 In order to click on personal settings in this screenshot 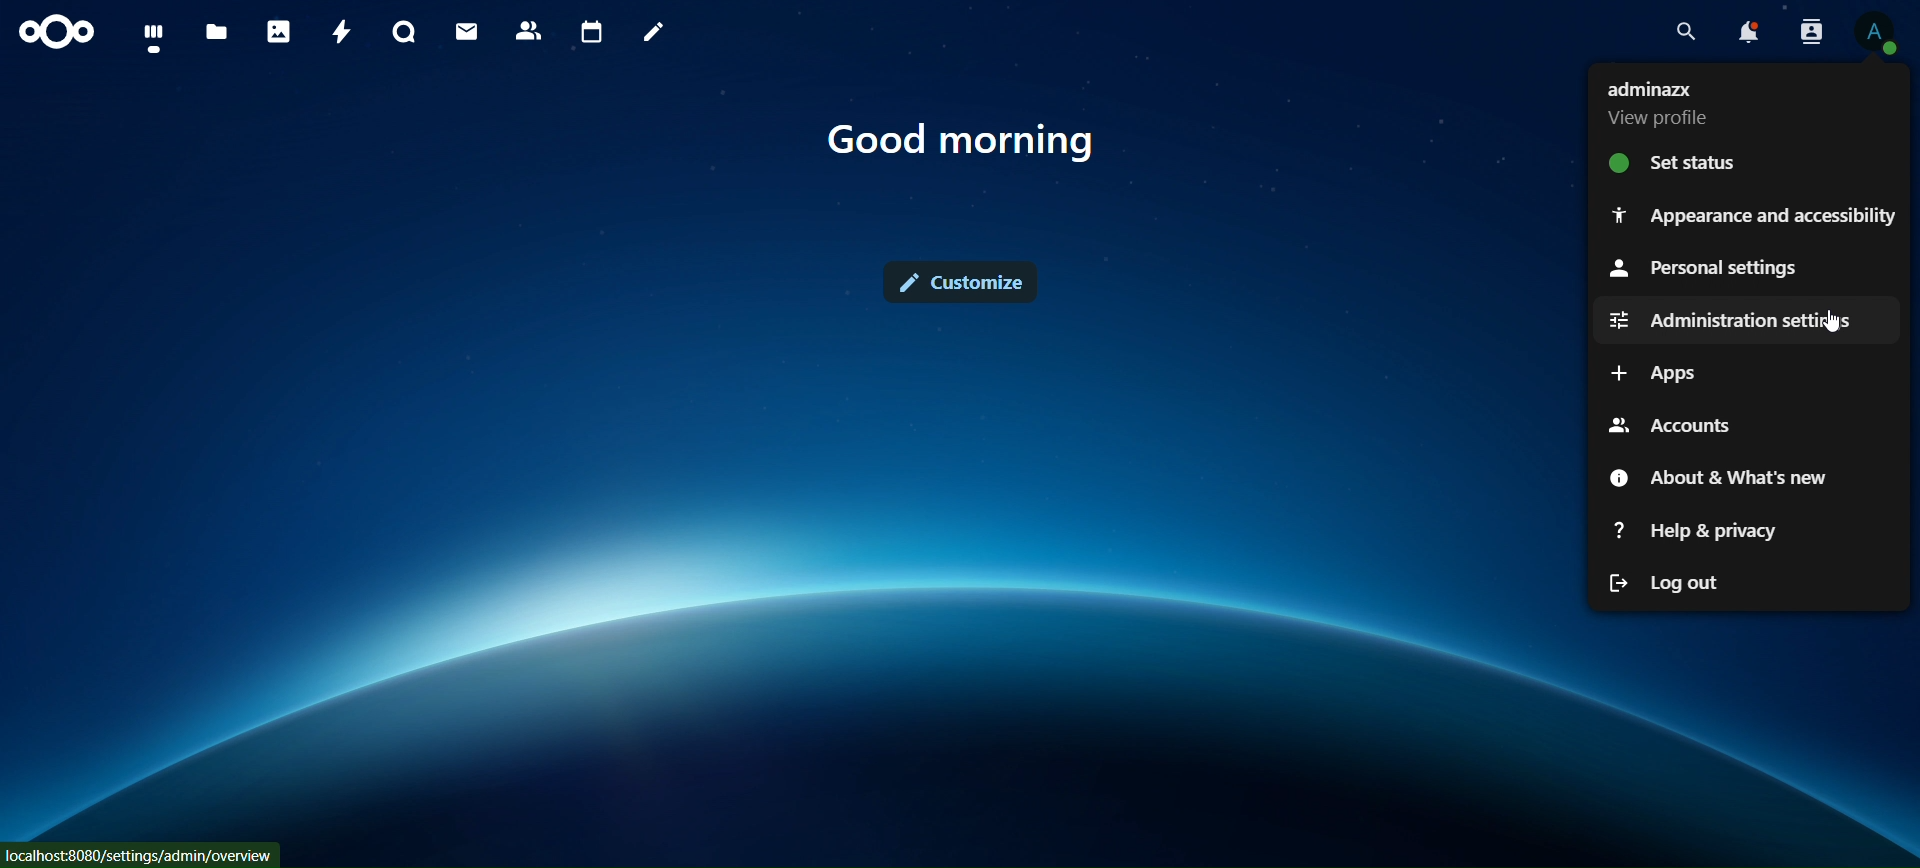, I will do `click(1710, 266)`.